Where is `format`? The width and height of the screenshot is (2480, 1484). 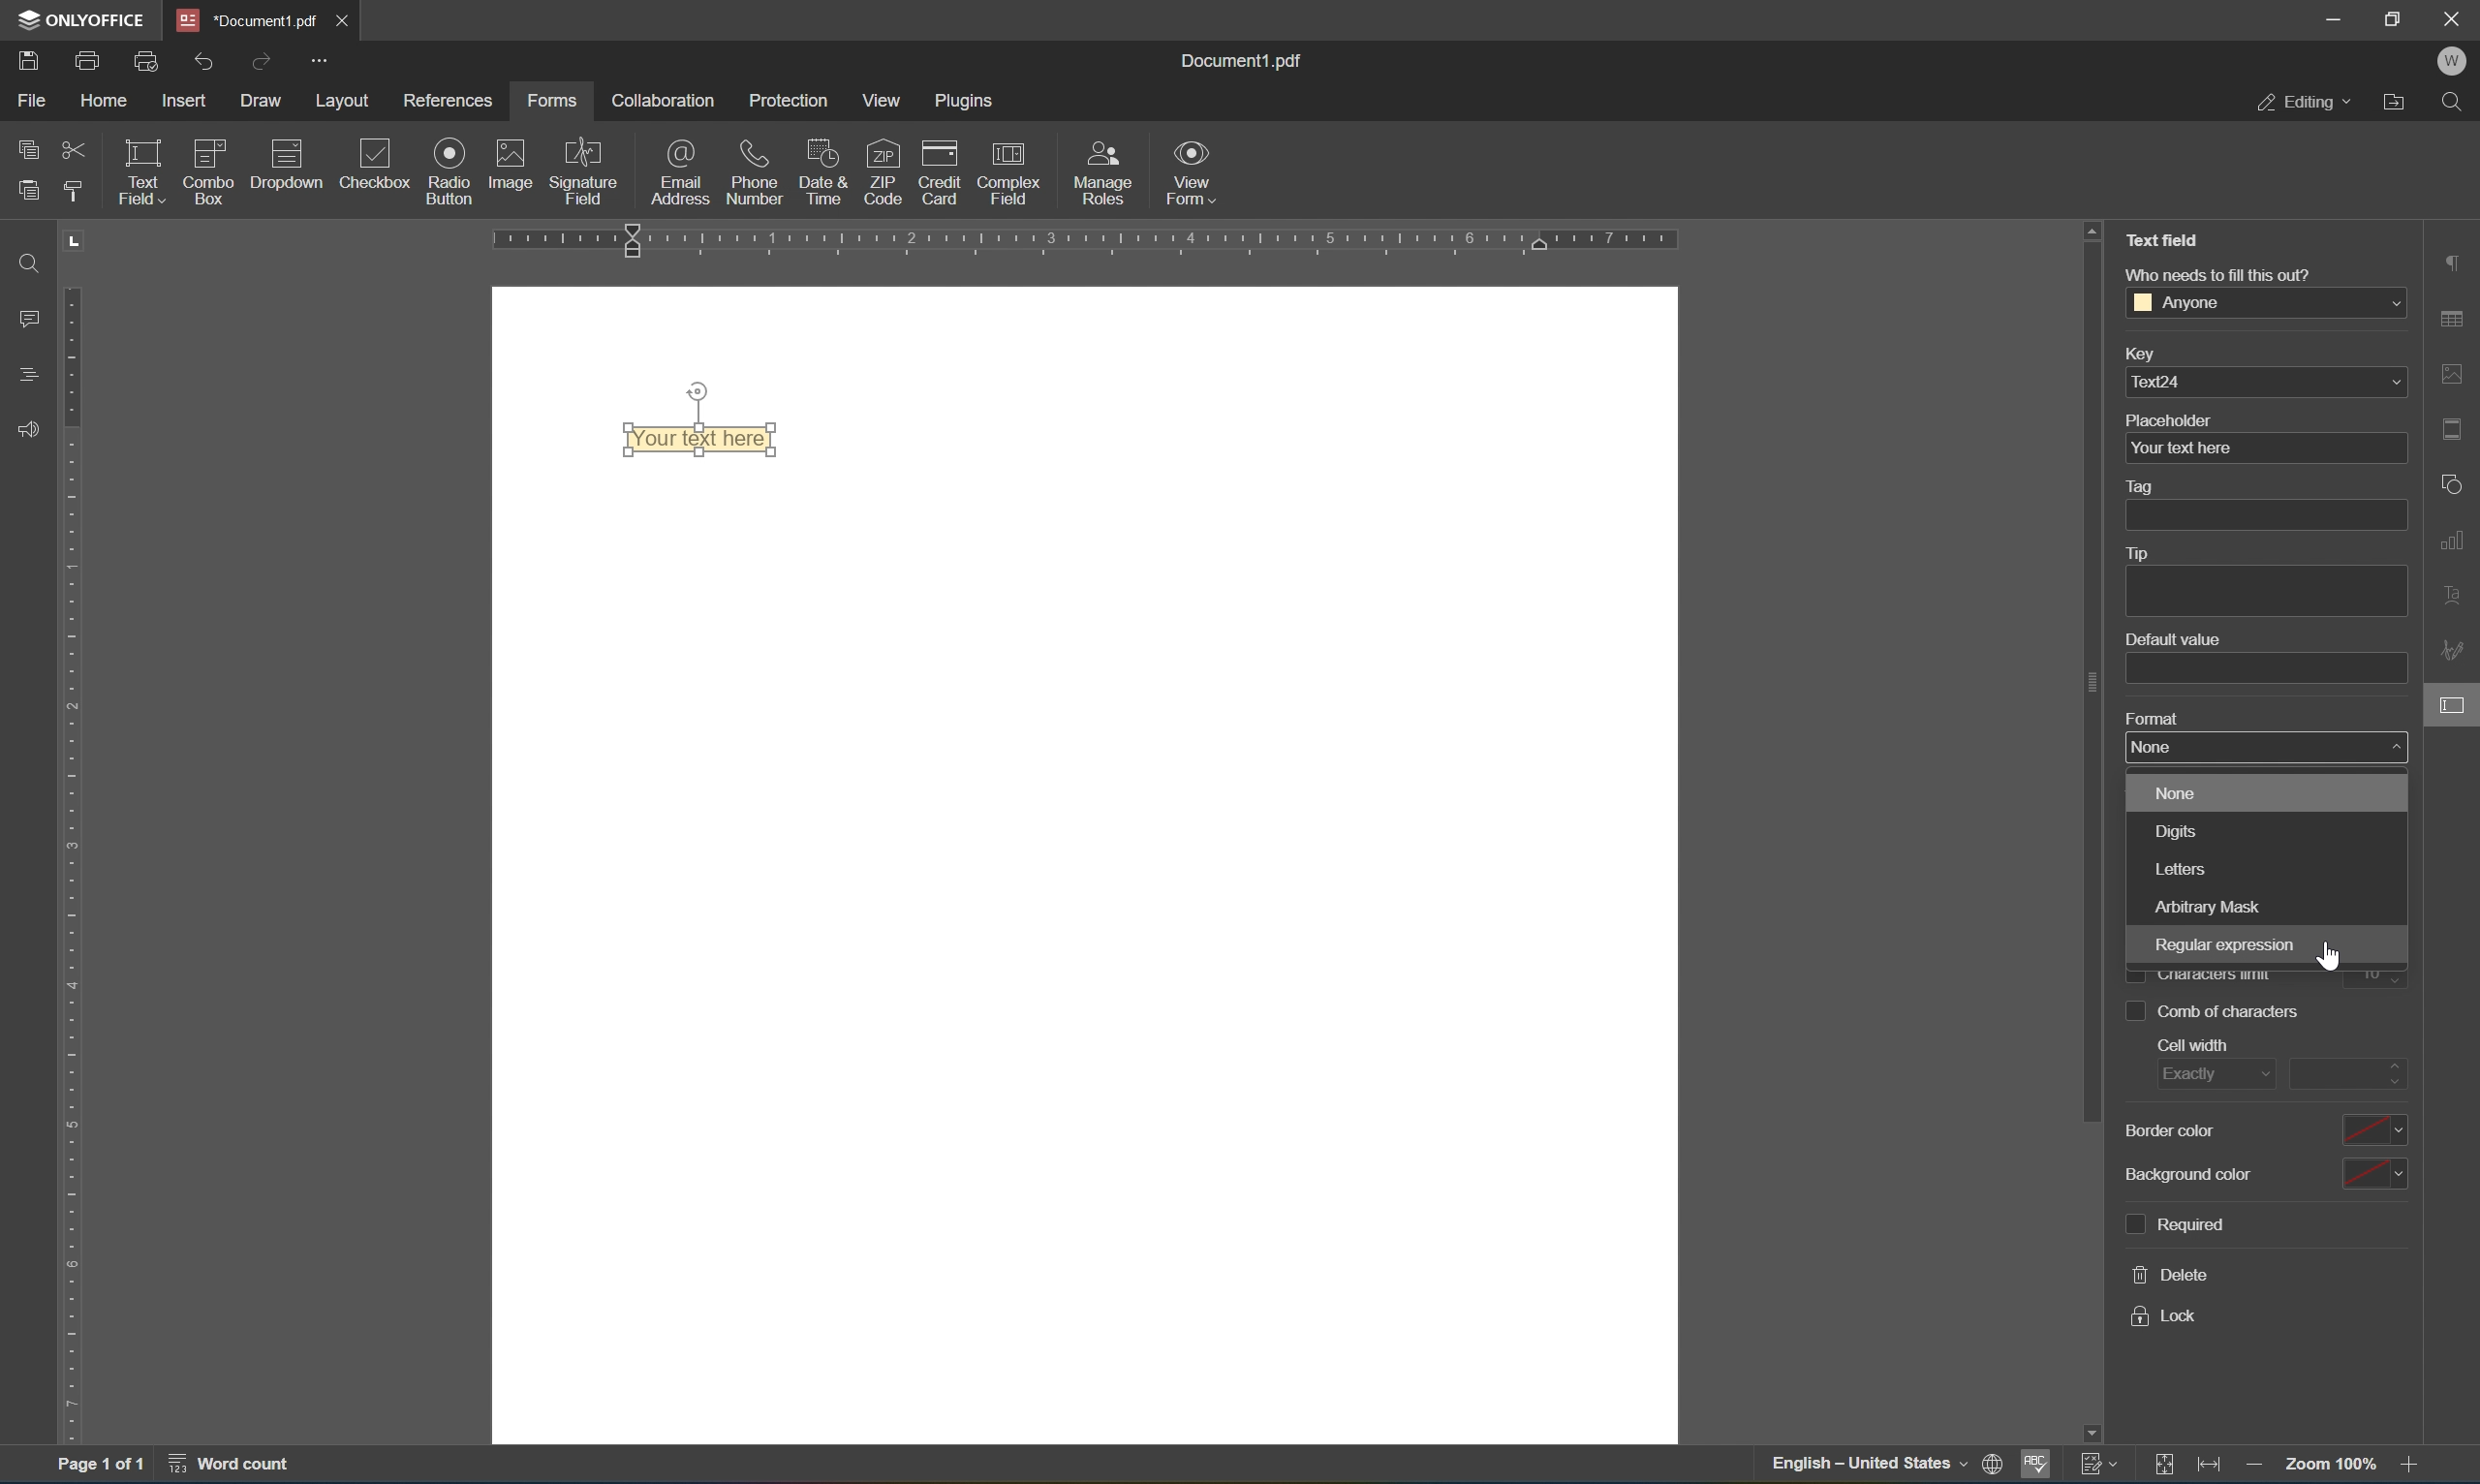
format is located at coordinates (2154, 720).